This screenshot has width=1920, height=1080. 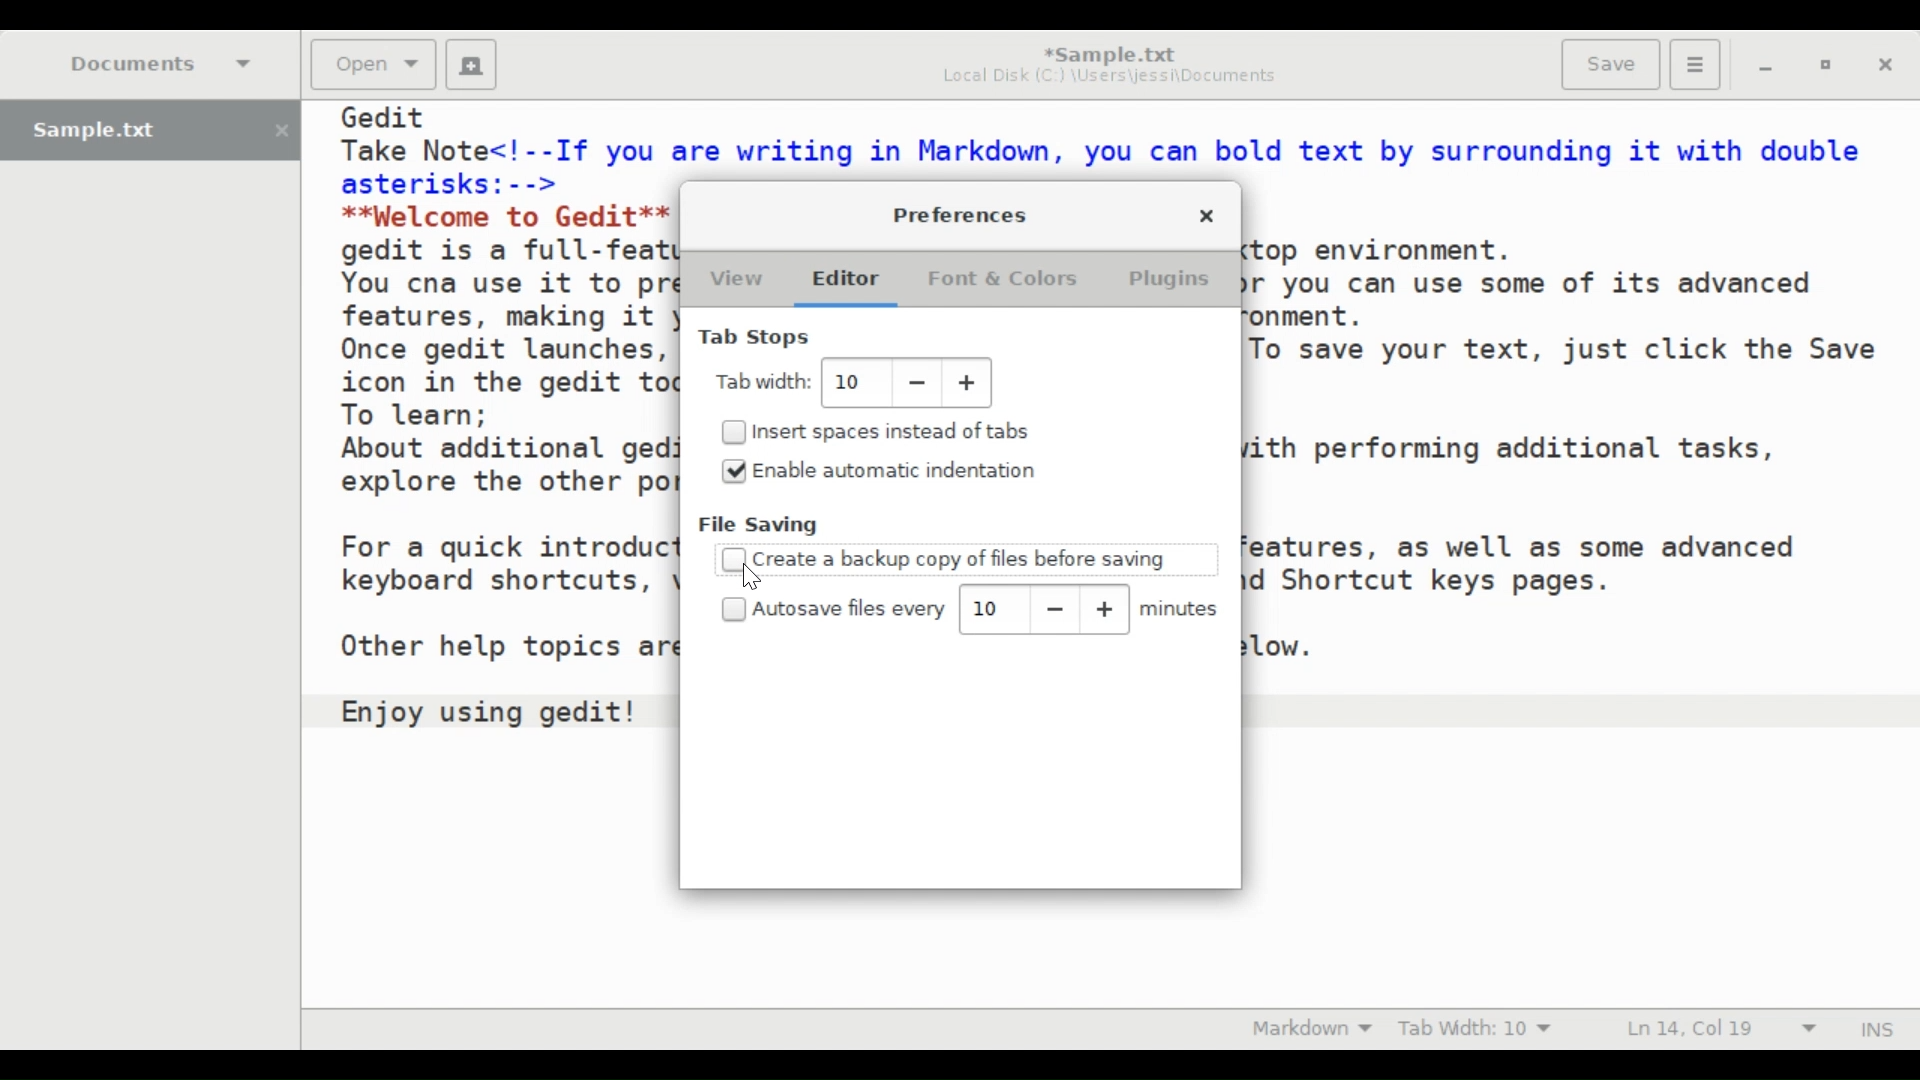 I want to click on minutes, so click(x=1183, y=610).